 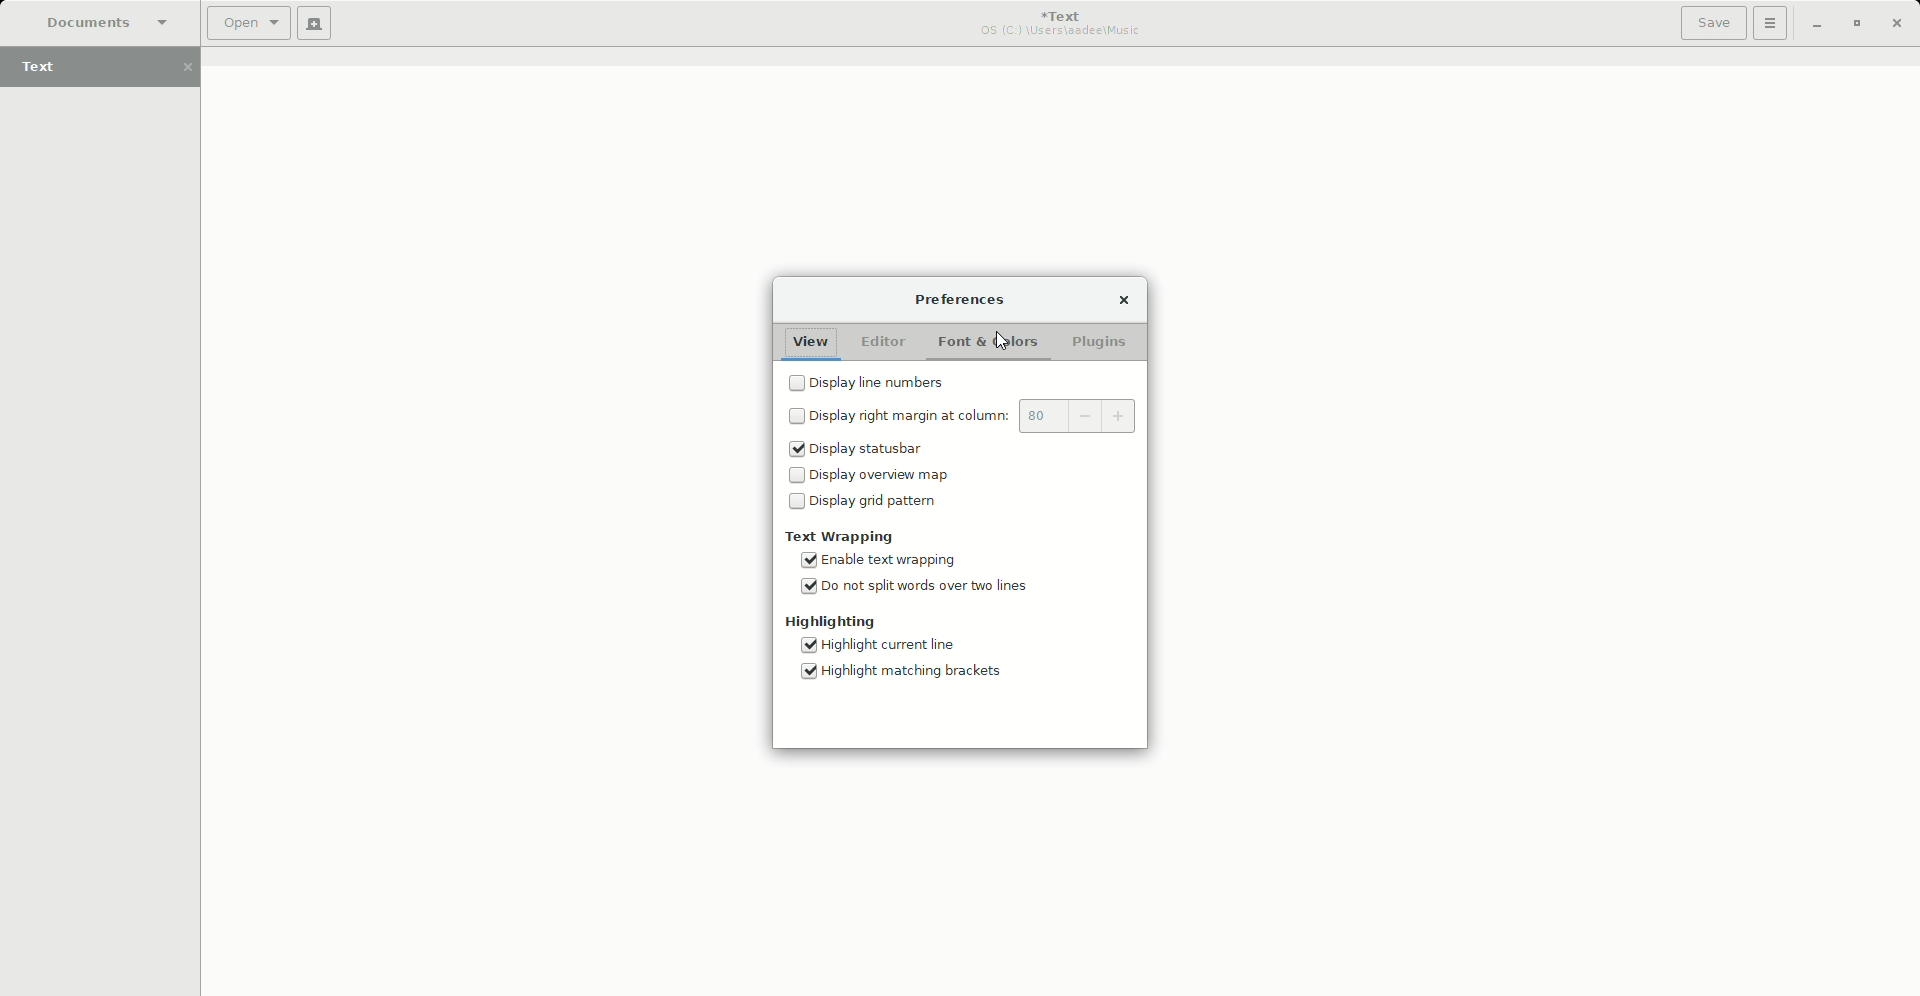 I want to click on Options, so click(x=1771, y=23).